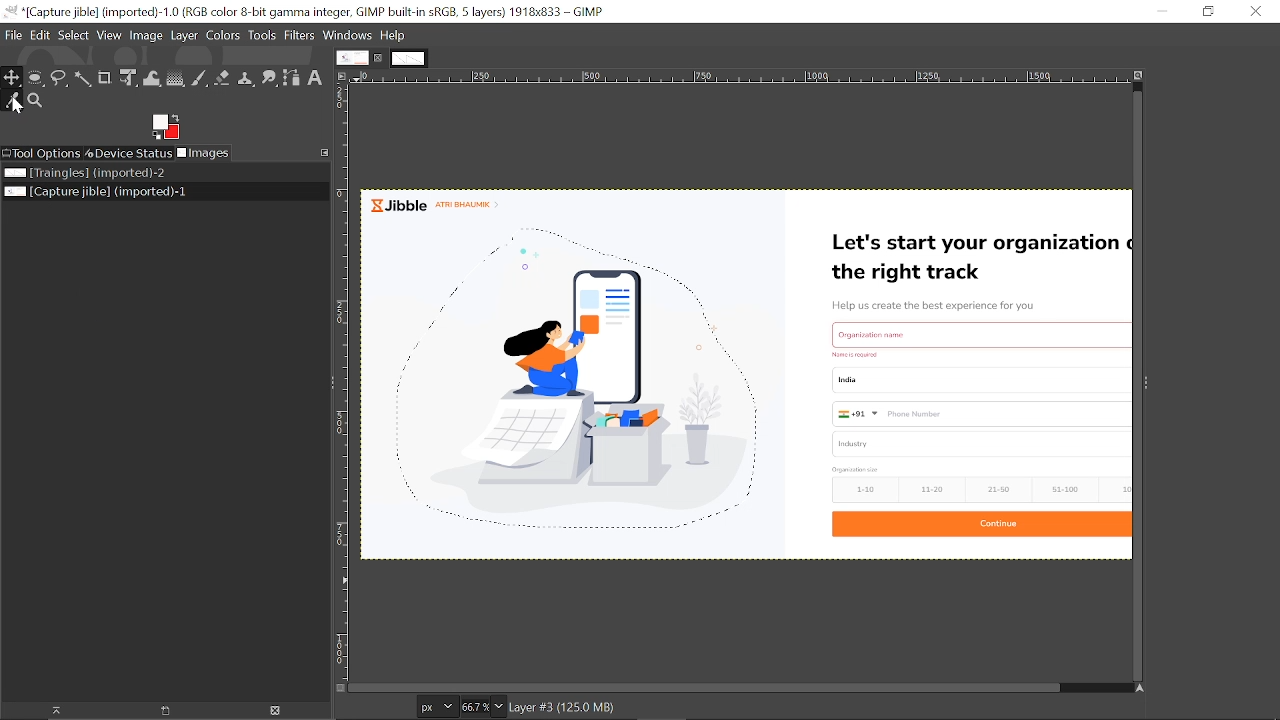 This screenshot has height=720, width=1280. I want to click on fuzzy select tool, so click(82, 78).